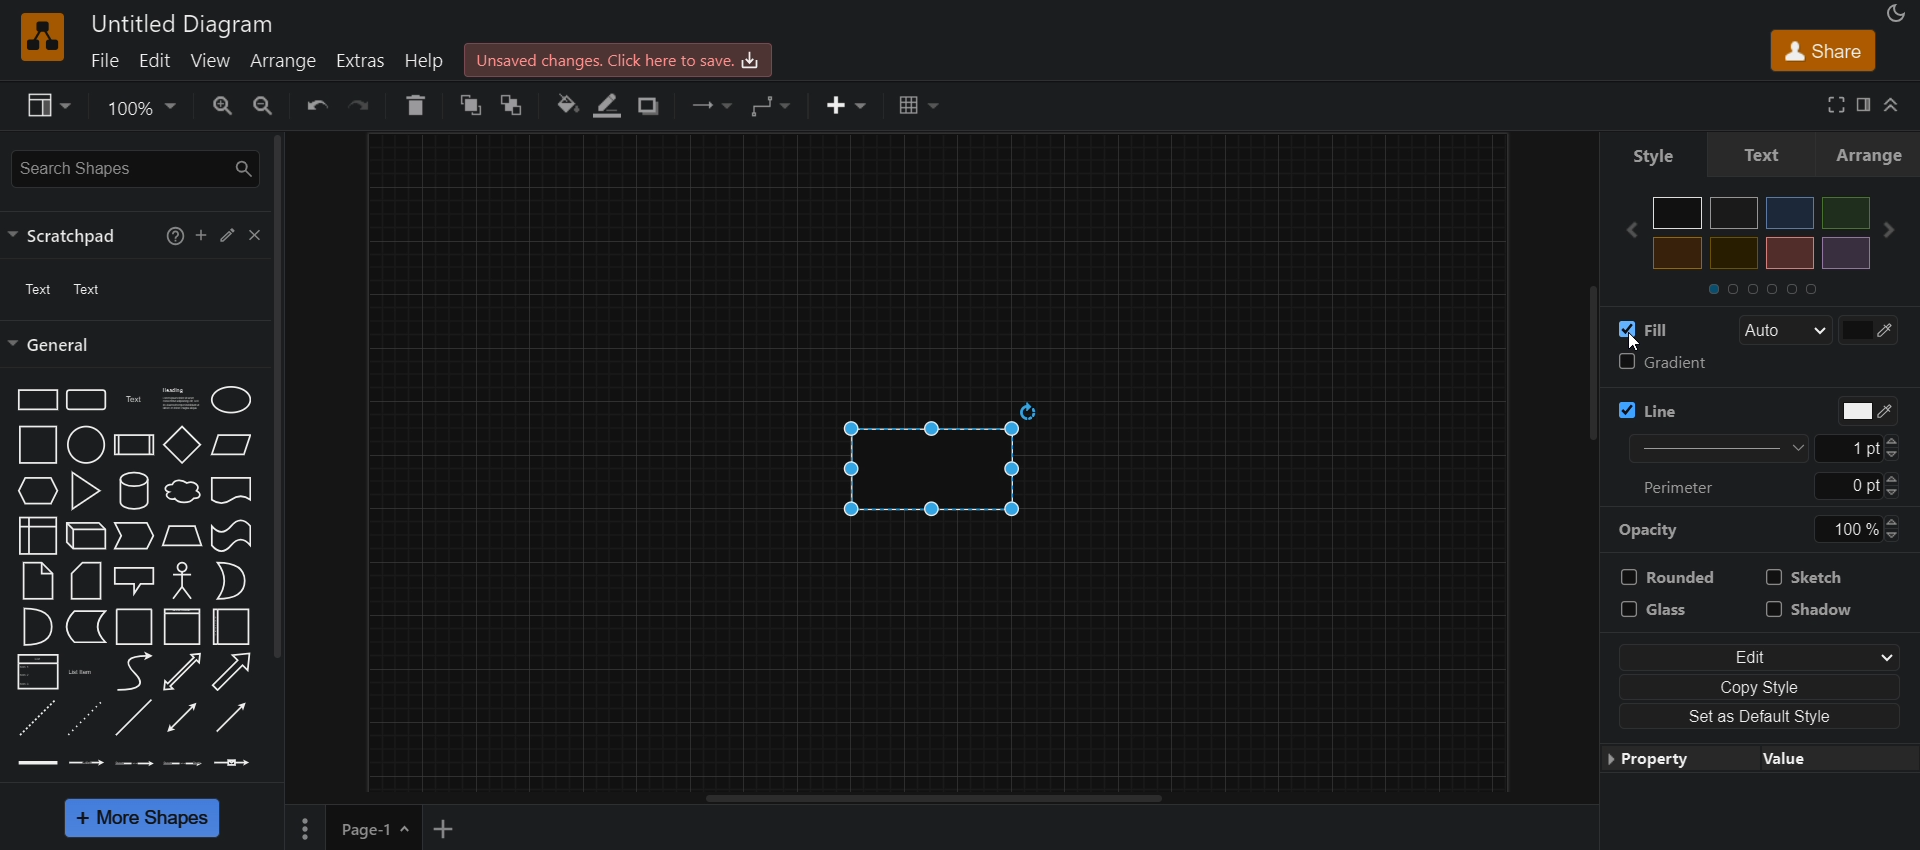 Image resolution: width=1920 pixels, height=850 pixels. What do you see at coordinates (228, 400) in the screenshot?
I see `ellipse` at bounding box center [228, 400].